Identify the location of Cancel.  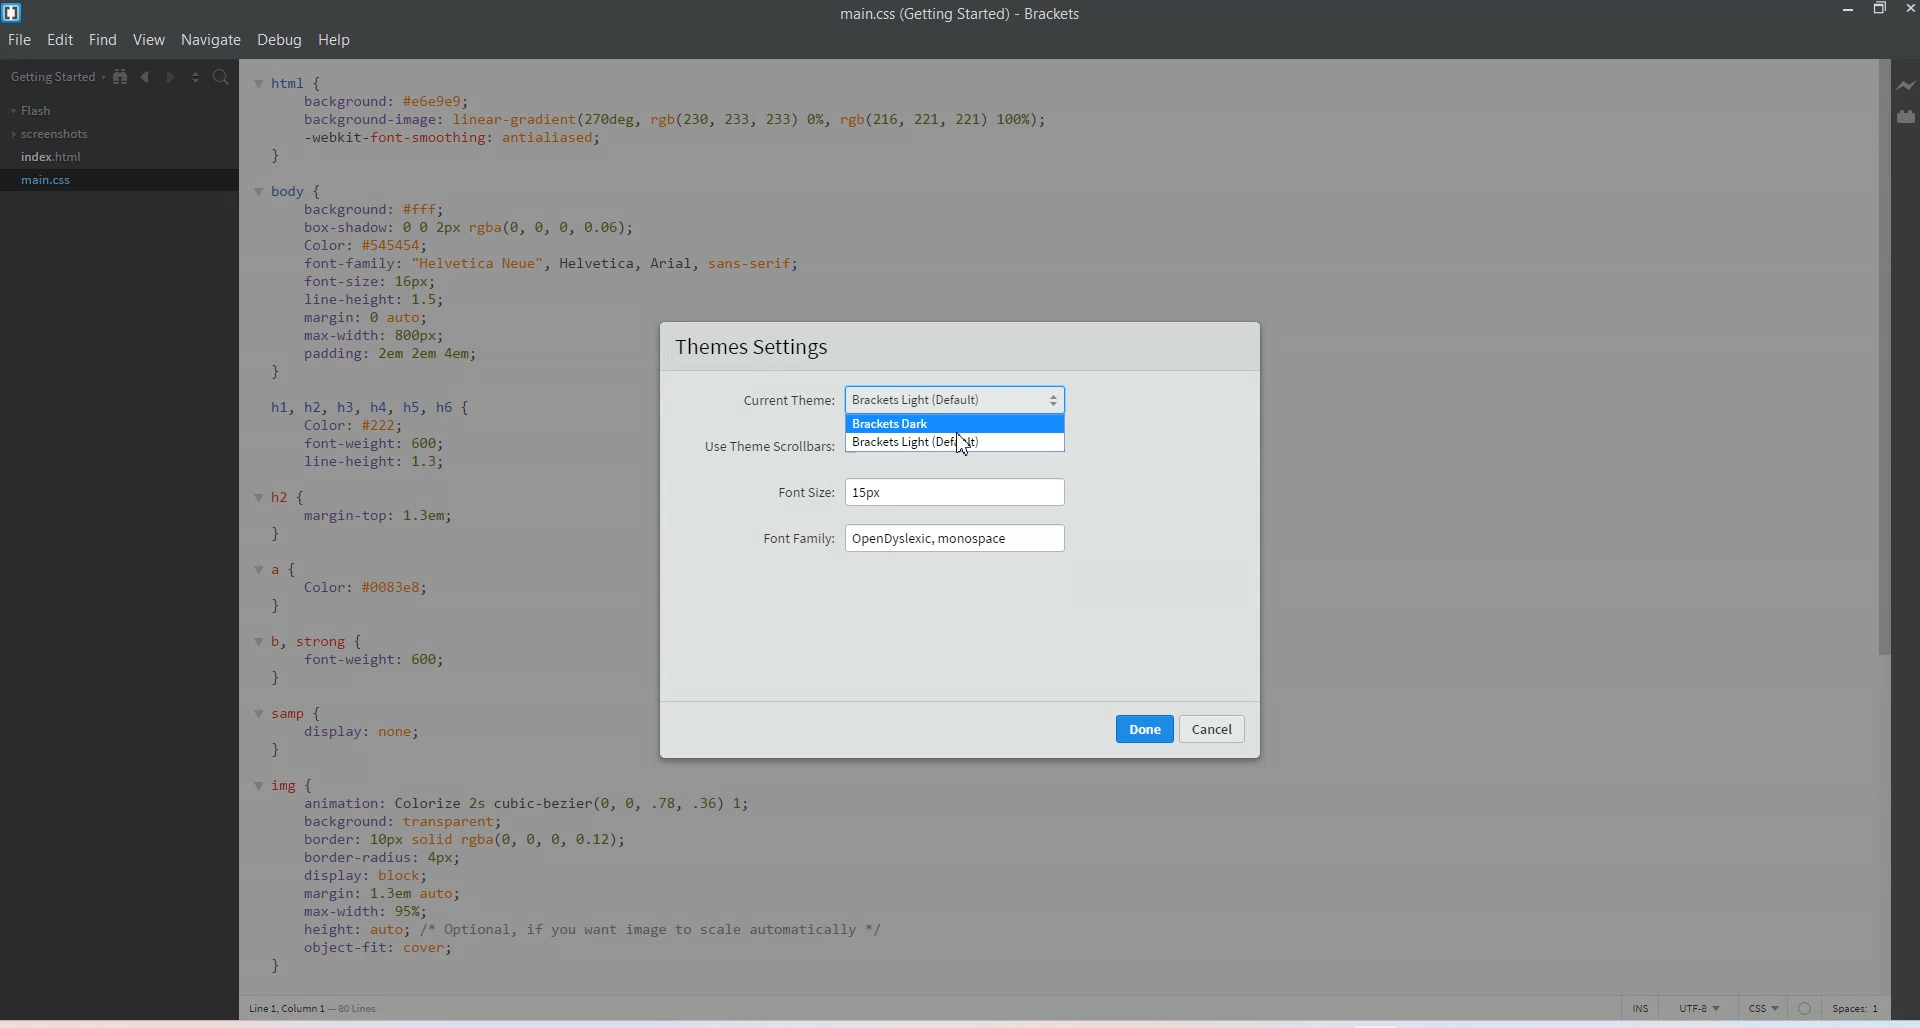
(1215, 729).